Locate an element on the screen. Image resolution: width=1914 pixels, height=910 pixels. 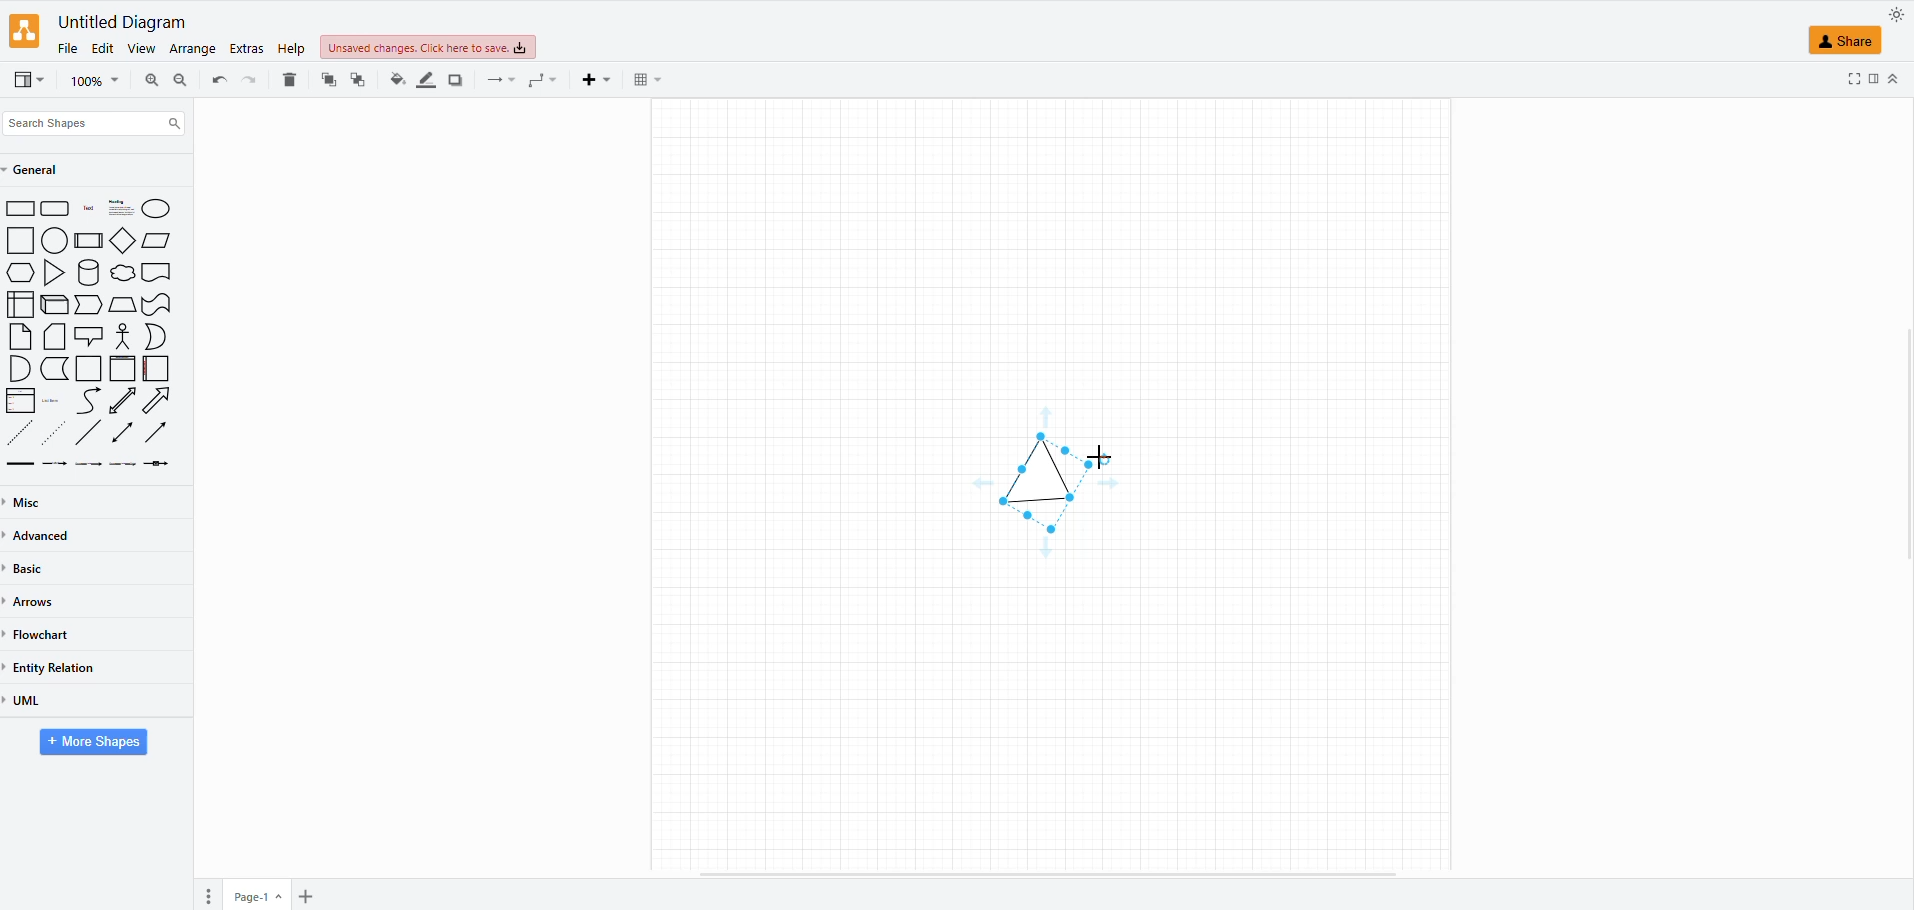
Labelled Arrow is located at coordinates (55, 465).